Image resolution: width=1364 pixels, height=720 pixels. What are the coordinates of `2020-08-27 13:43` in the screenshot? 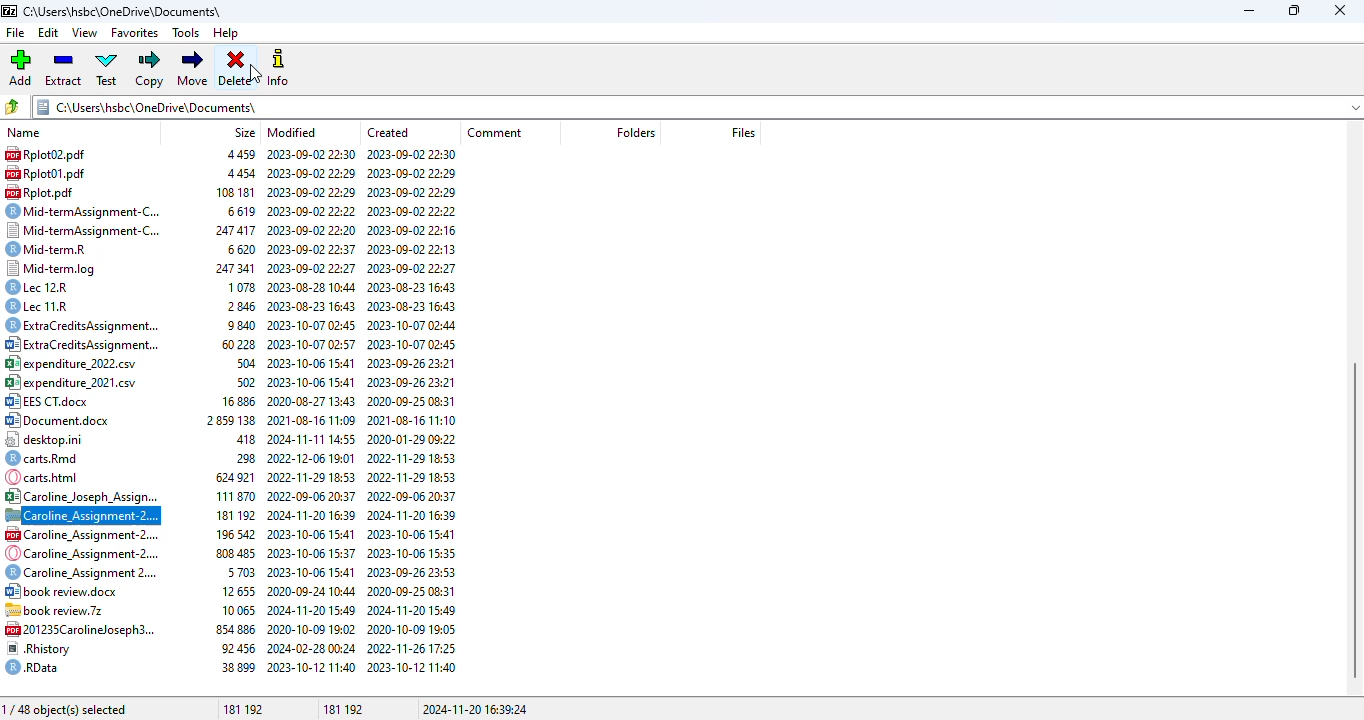 It's located at (312, 401).